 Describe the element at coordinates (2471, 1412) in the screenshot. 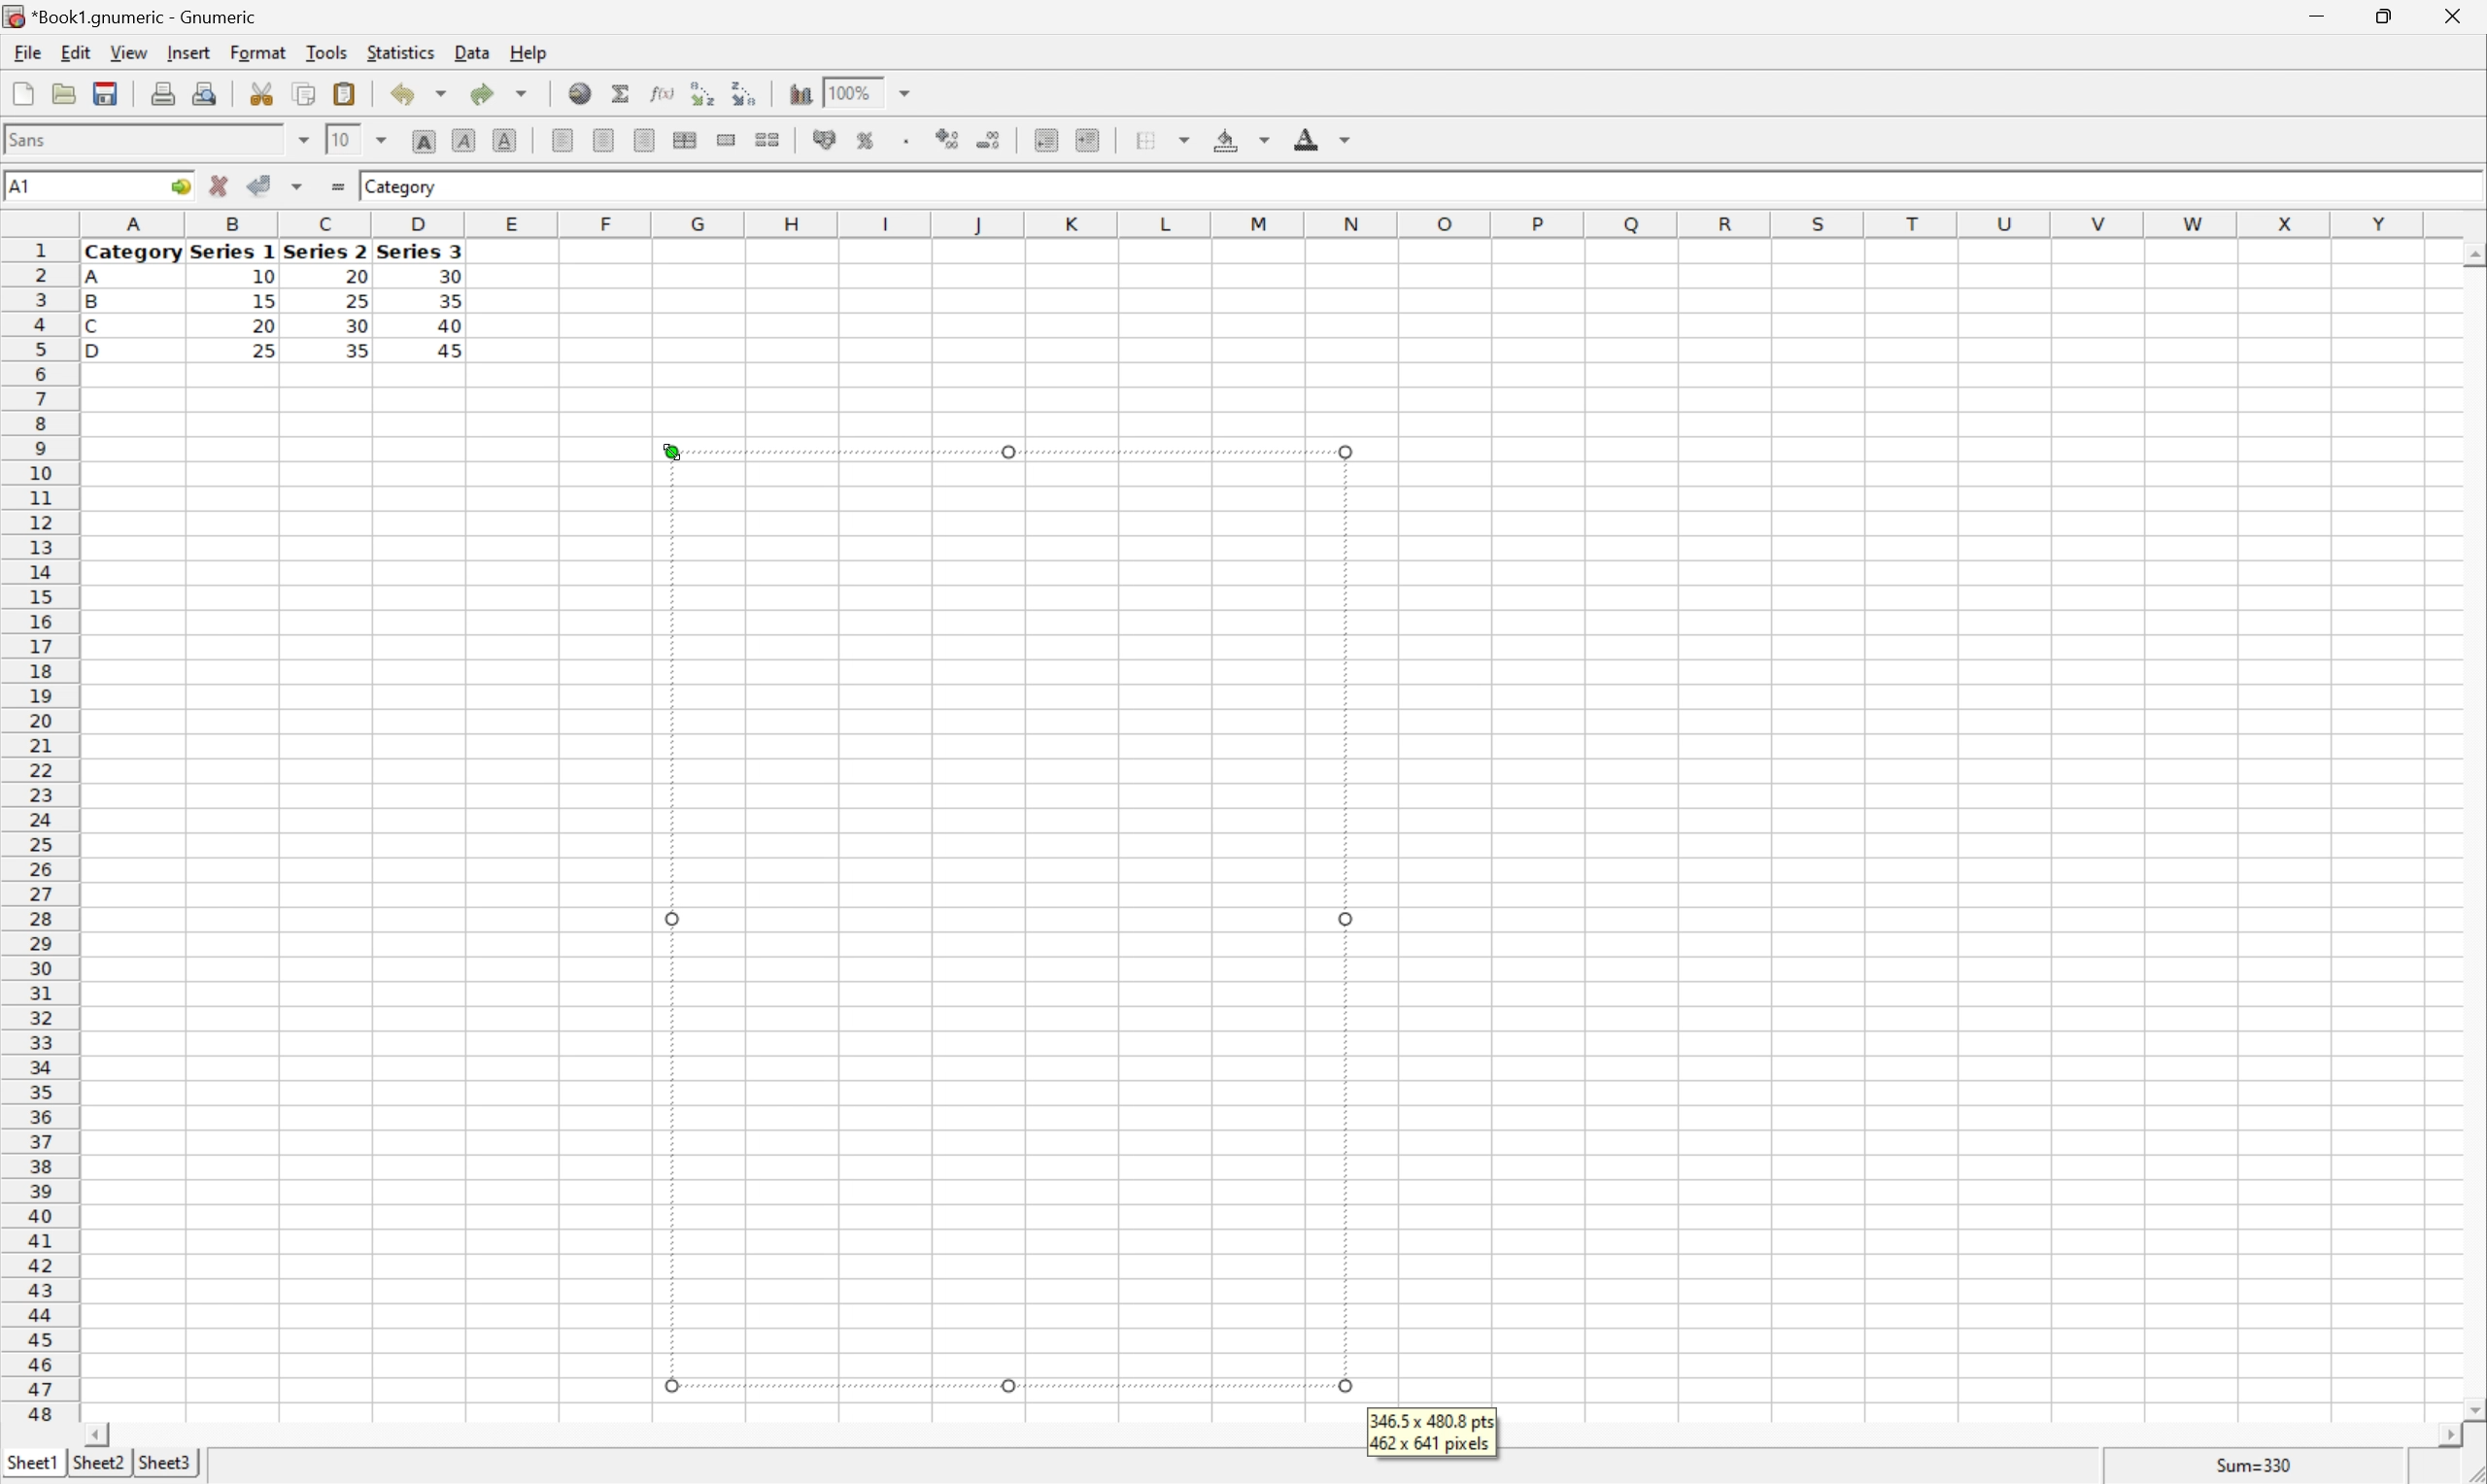

I see `Scroll Down` at that location.